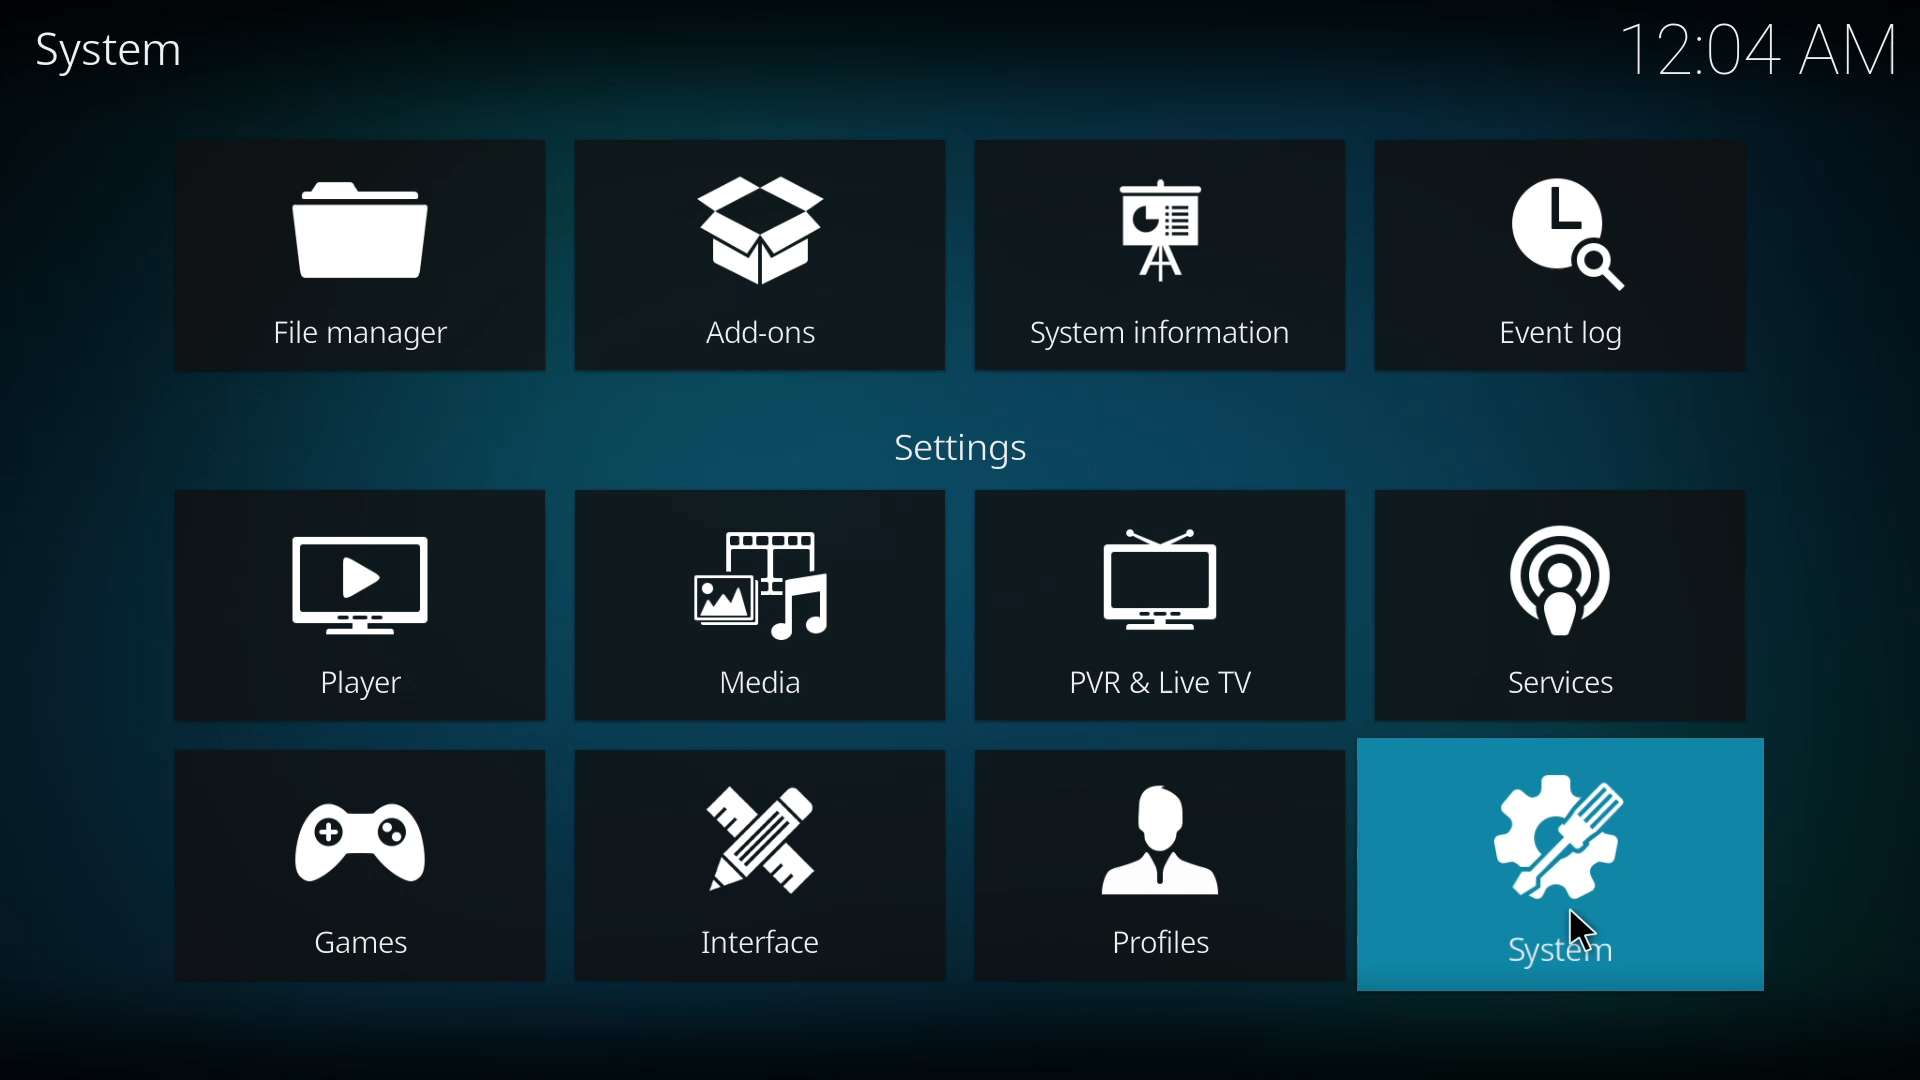  What do you see at coordinates (772, 871) in the screenshot?
I see `interface` at bounding box center [772, 871].